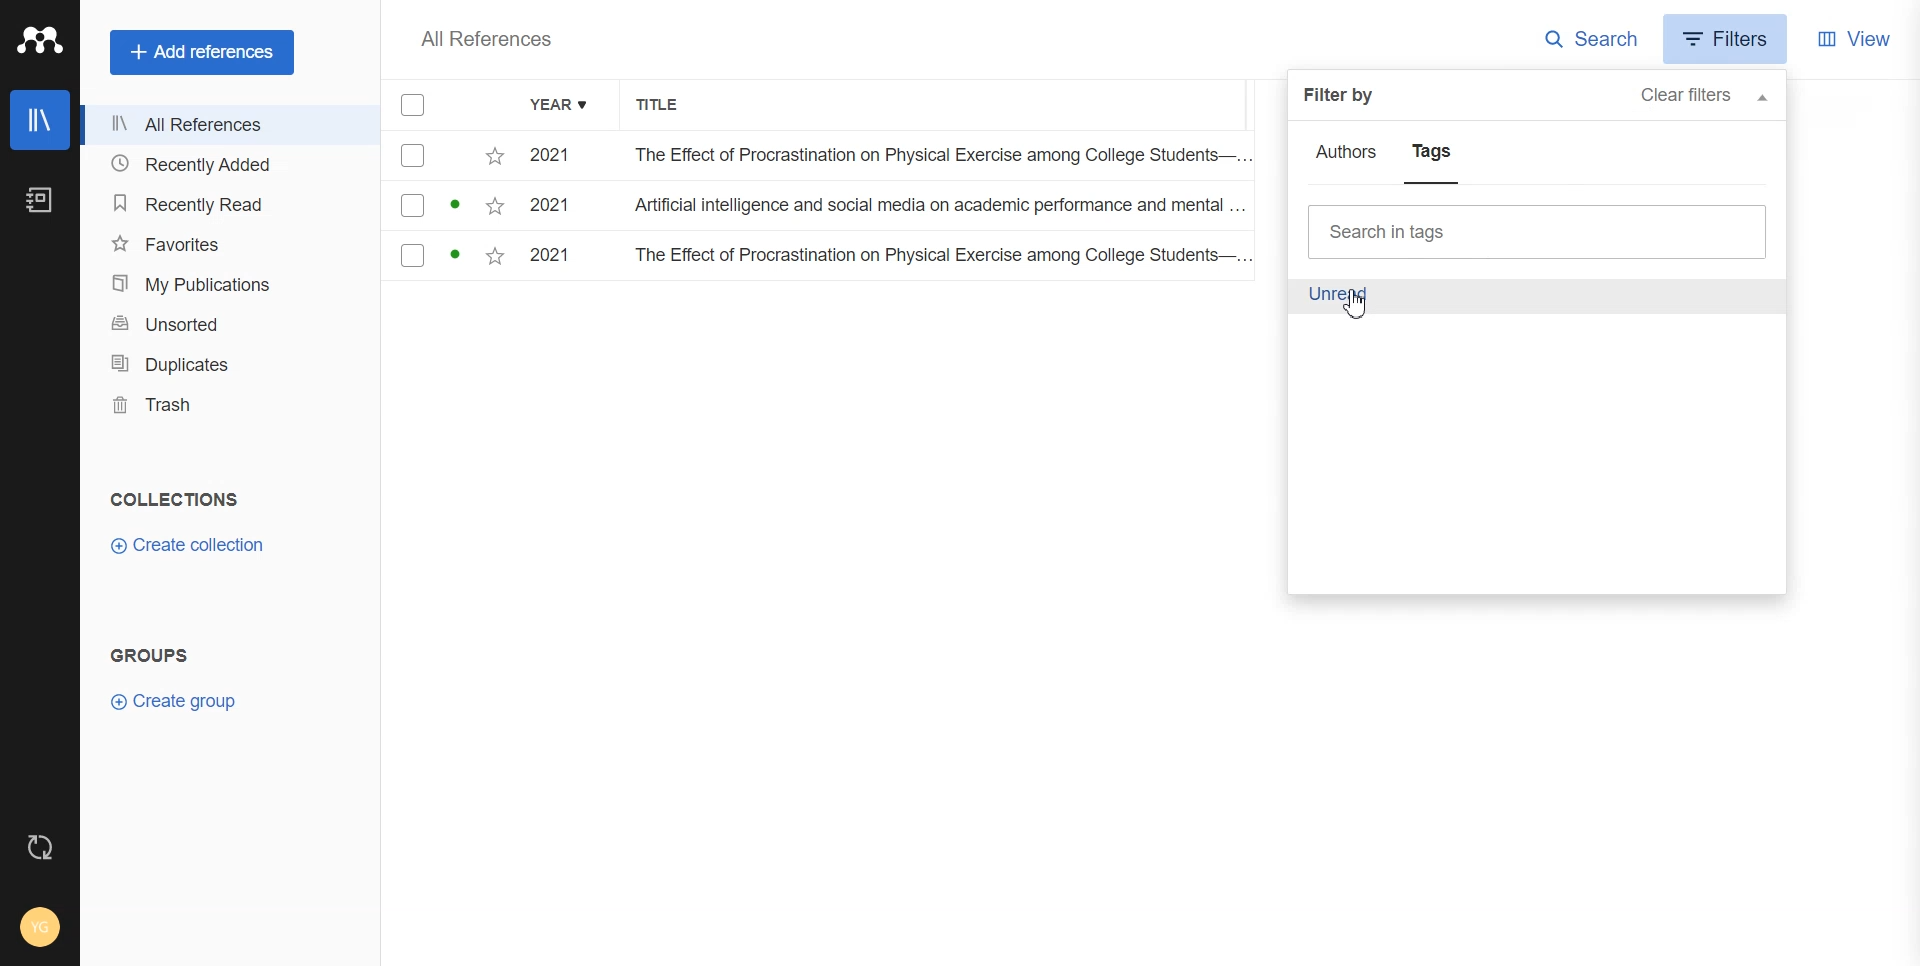 This screenshot has width=1920, height=966. What do you see at coordinates (228, 283) in the screenshot?
I see `My Publication` at bounding box center [228, 283].